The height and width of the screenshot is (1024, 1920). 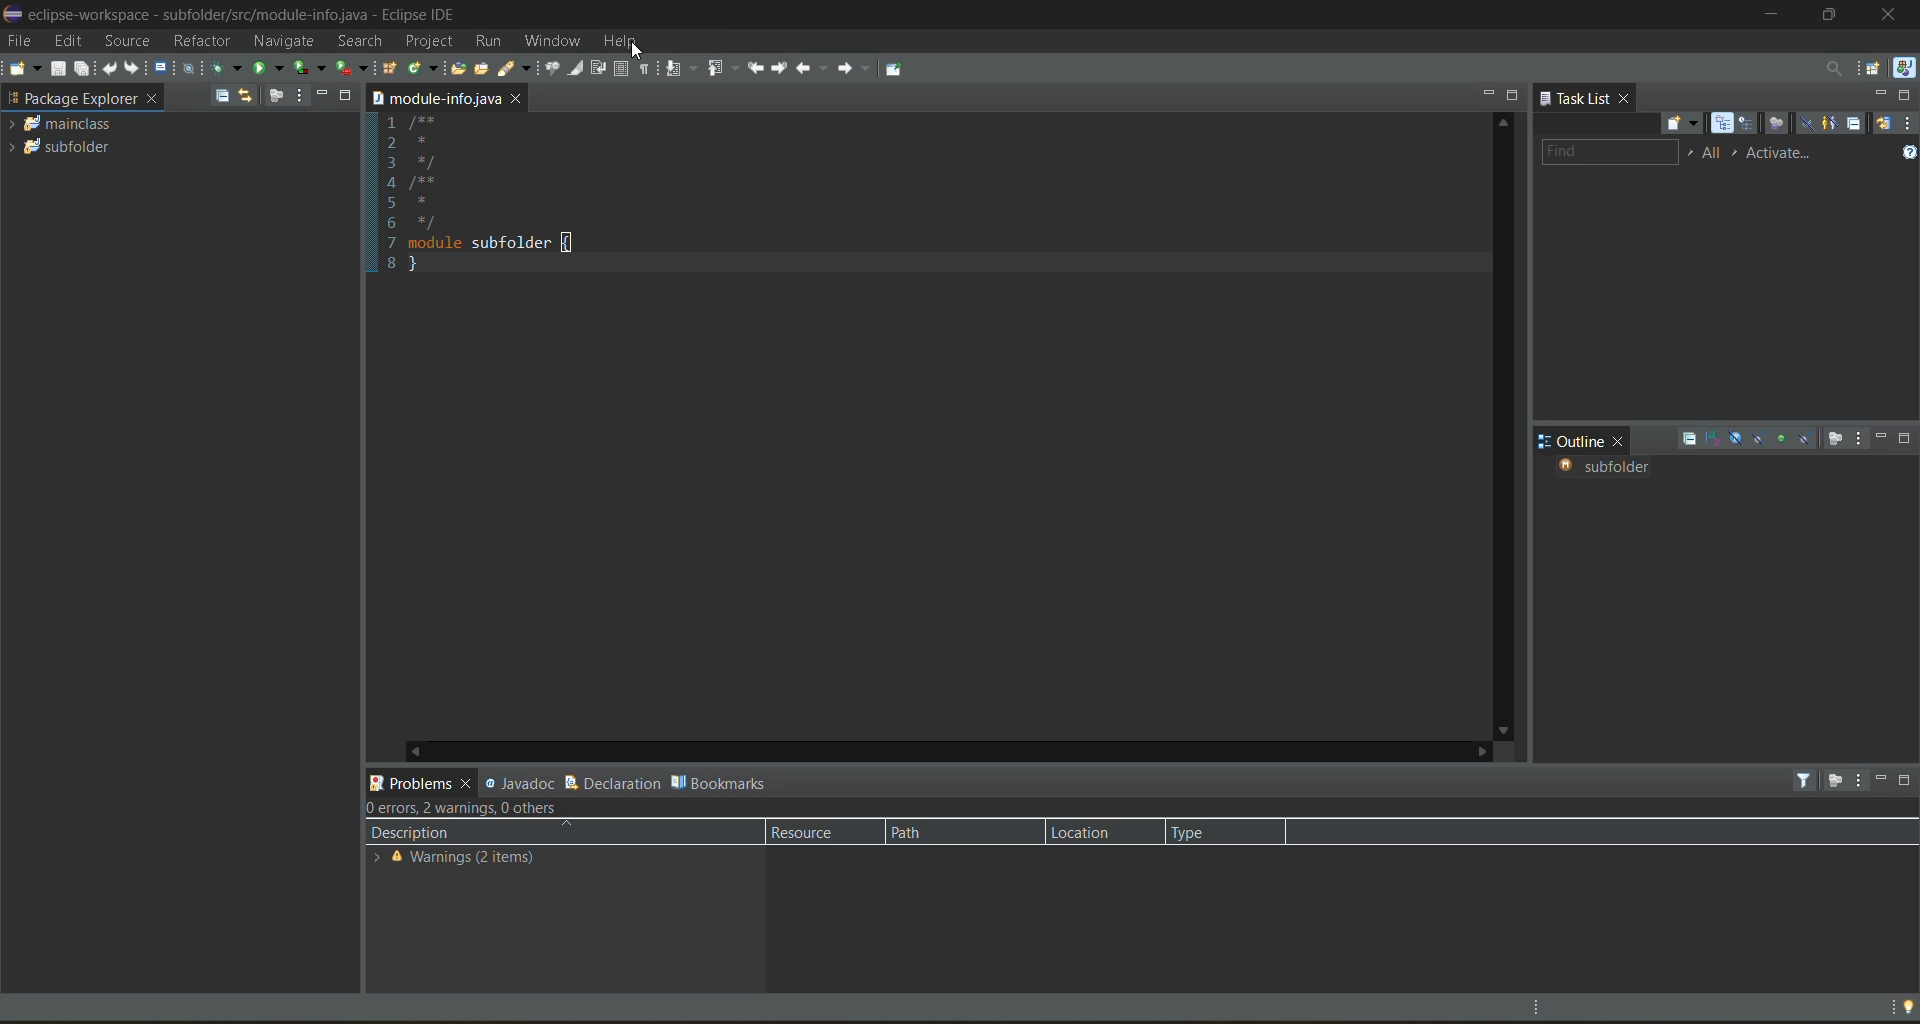 I want to click on scheduled, so click(x=1749, y=126).